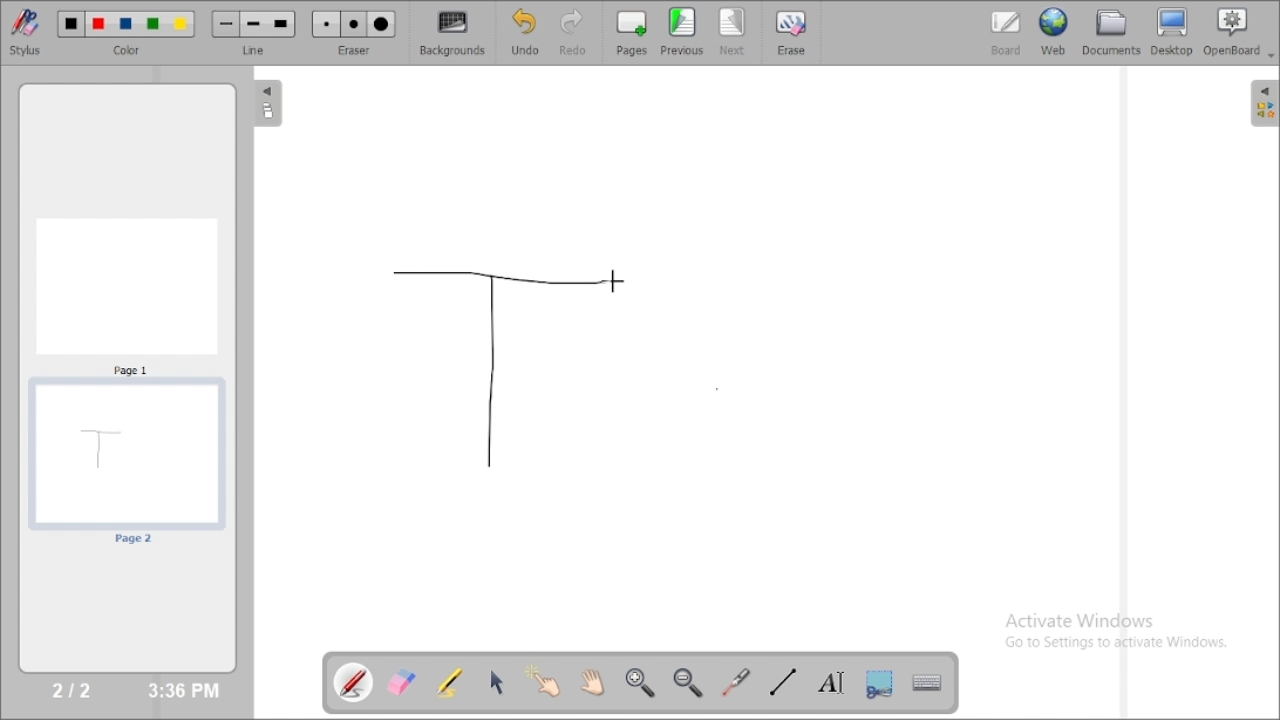 Image resolution: width=1280 pixels, height=720 pixels. What do you see at coordinates (181, 24) in the screenshot?
I see `Color 5` at bounding box center [181, 24].